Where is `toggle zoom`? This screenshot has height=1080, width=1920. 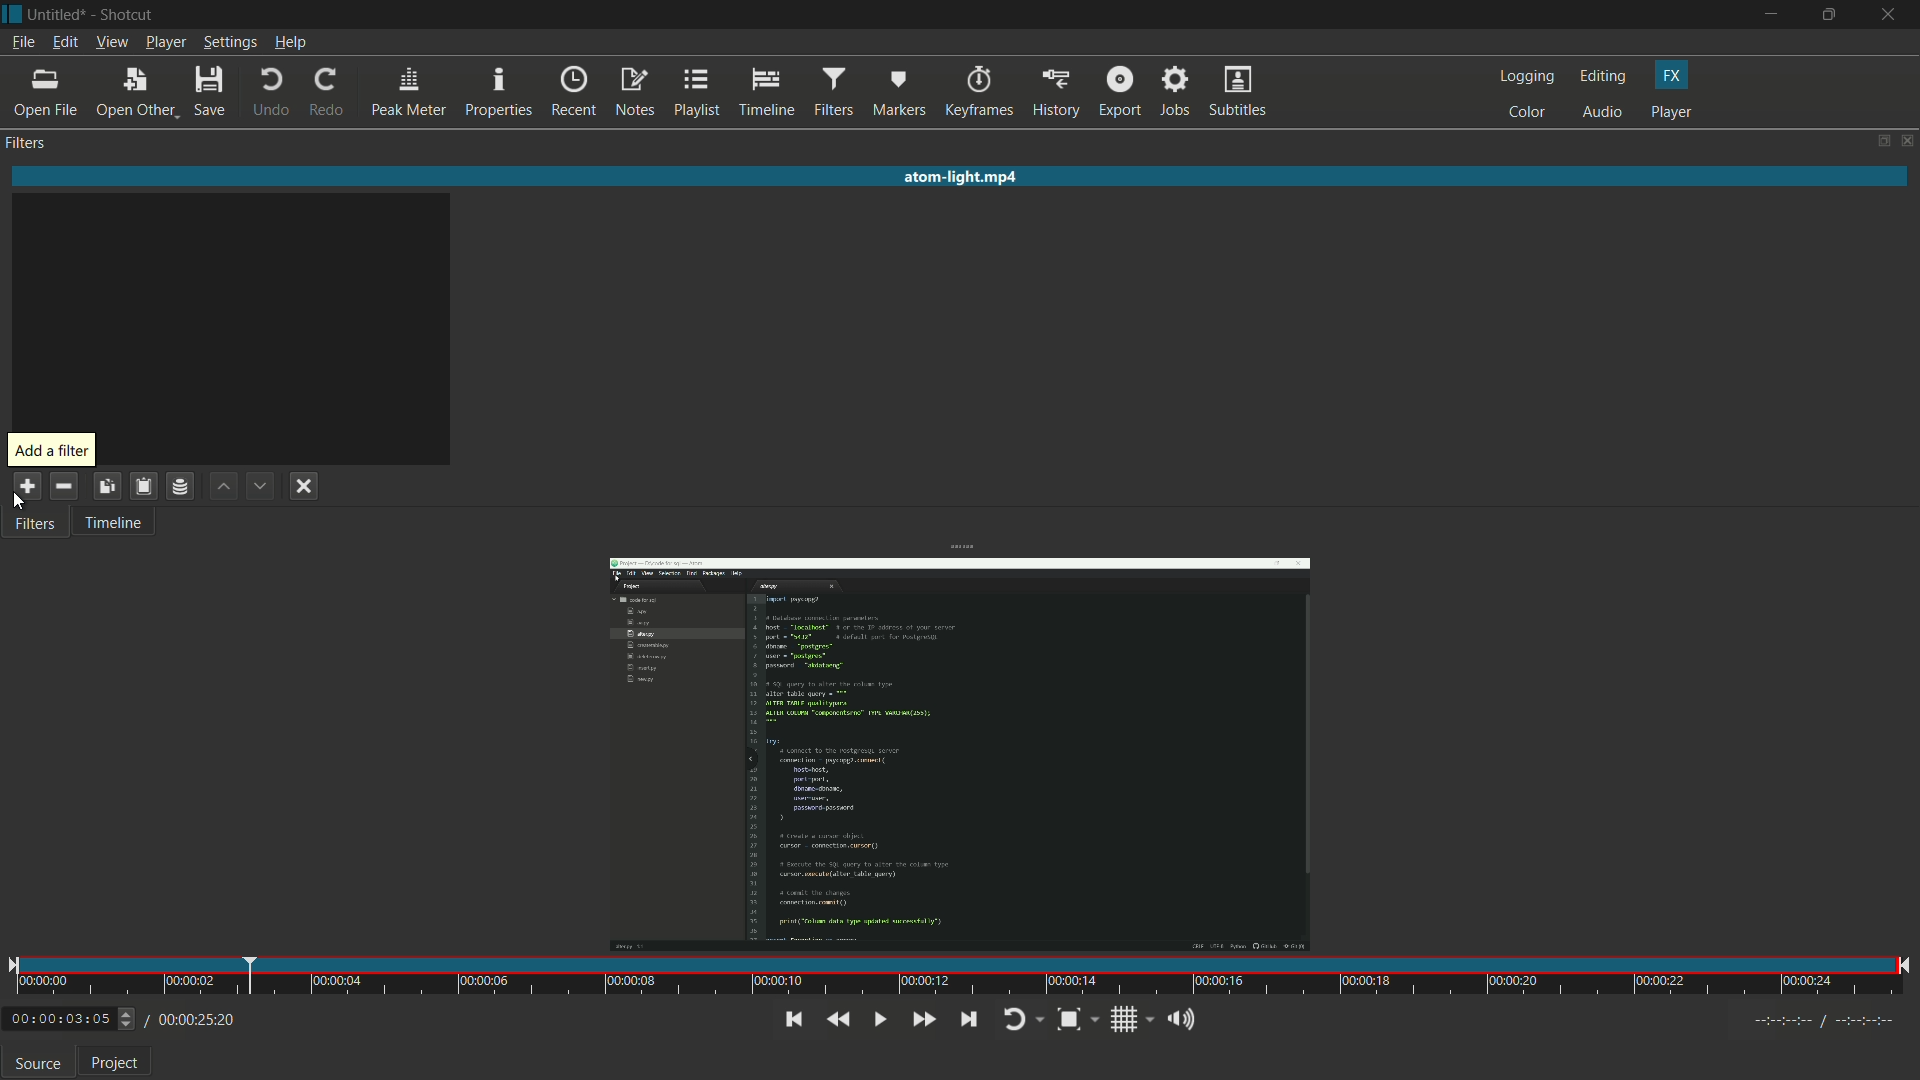
toggle zoom is located at coordinates (1073, 1019).